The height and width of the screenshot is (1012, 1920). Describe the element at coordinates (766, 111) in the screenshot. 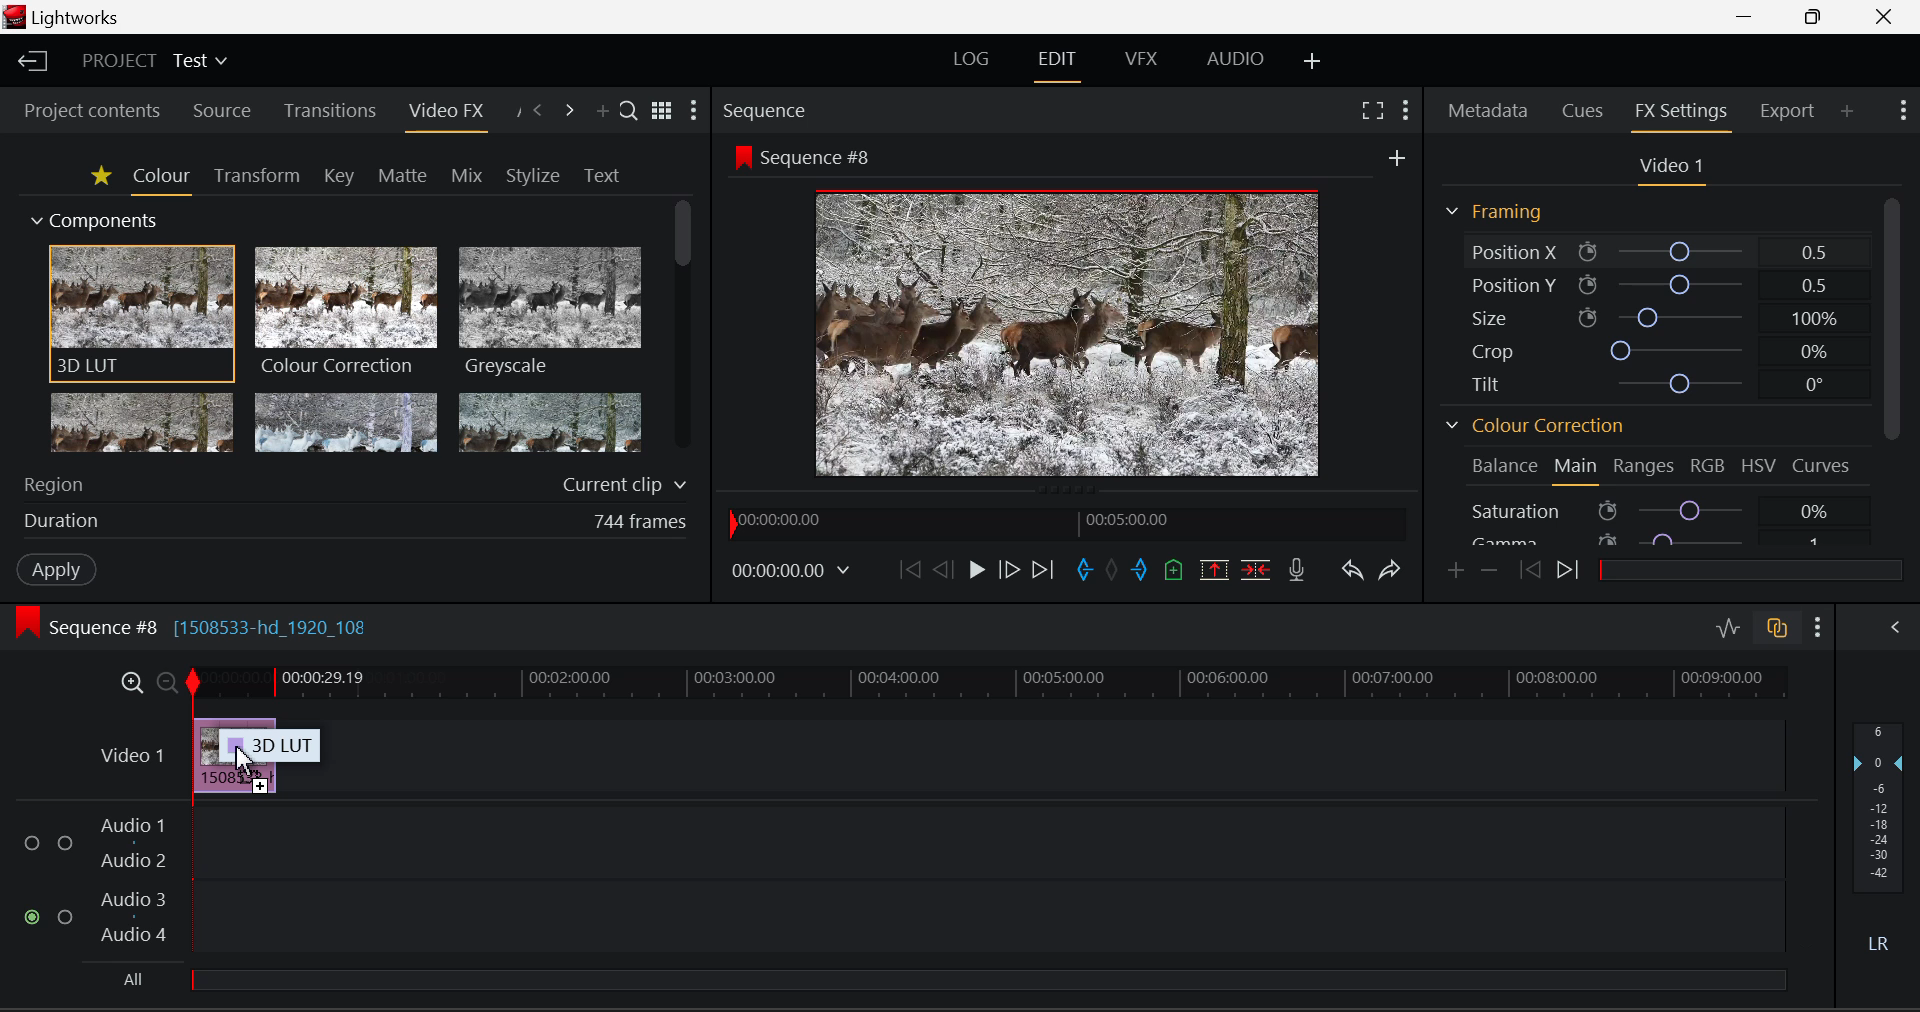

I see `Sequence Preview Section` at that location.